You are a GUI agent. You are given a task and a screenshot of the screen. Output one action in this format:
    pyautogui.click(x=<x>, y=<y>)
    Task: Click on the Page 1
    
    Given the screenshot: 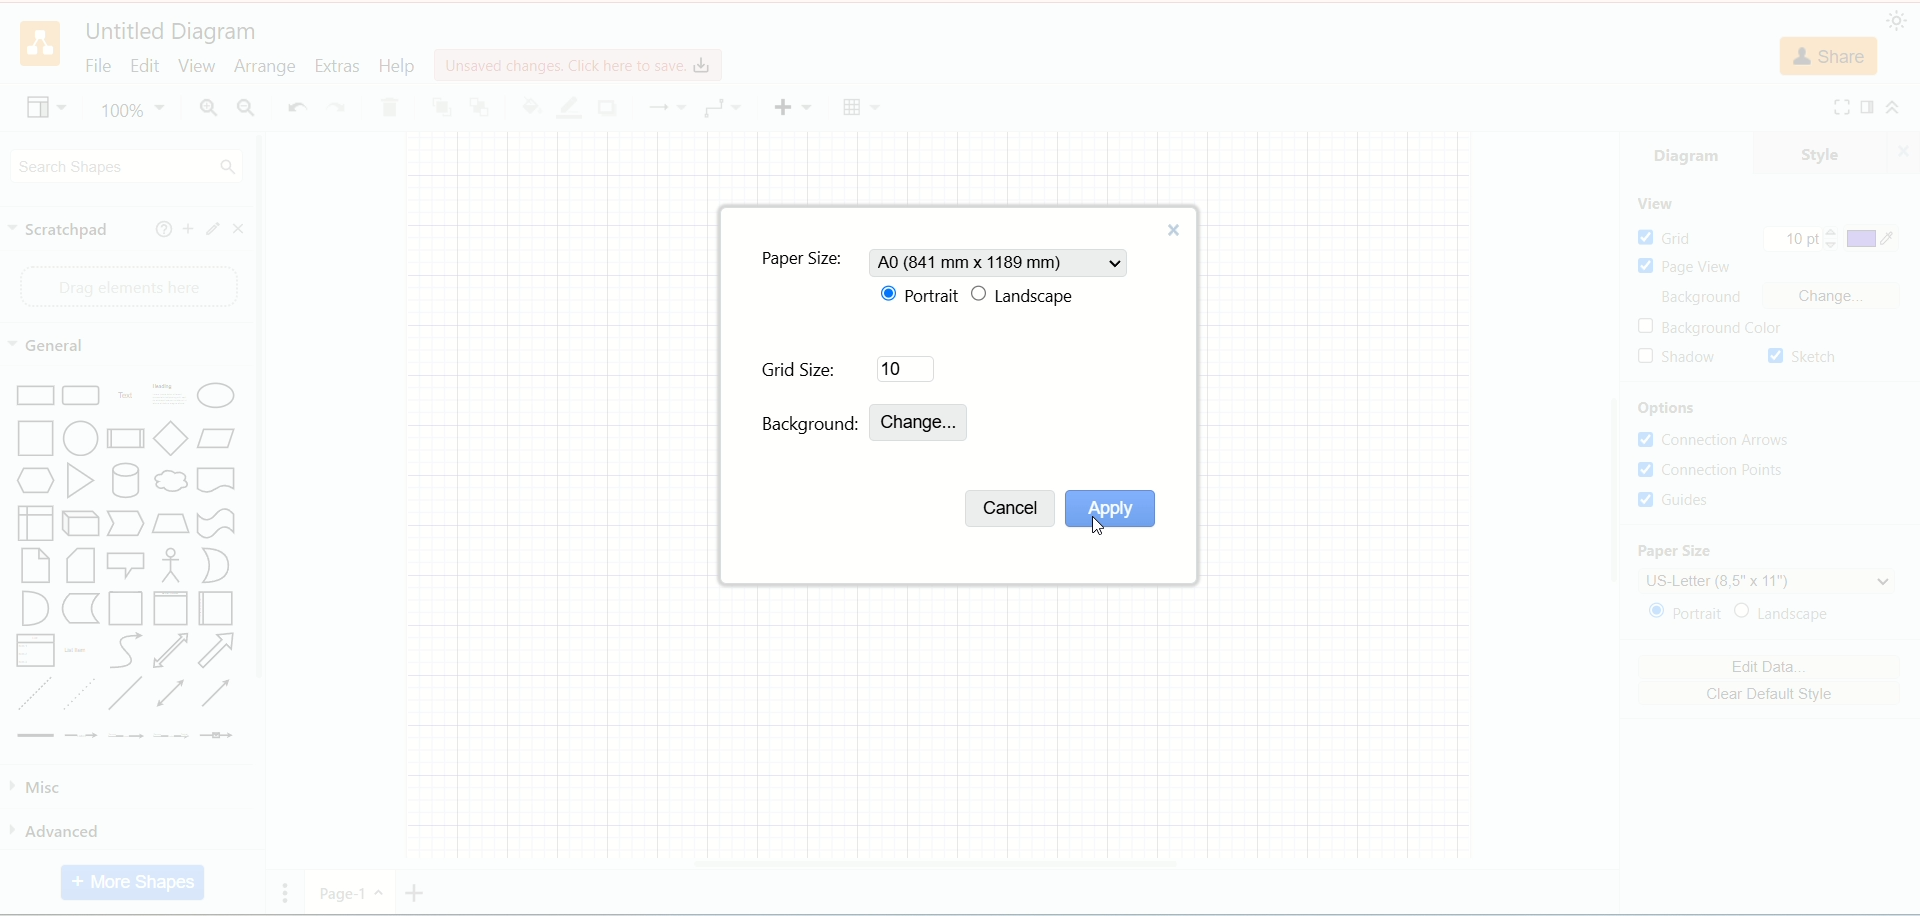 What is the action you would take?
    pyautogui.click(x=347, y=894)
    